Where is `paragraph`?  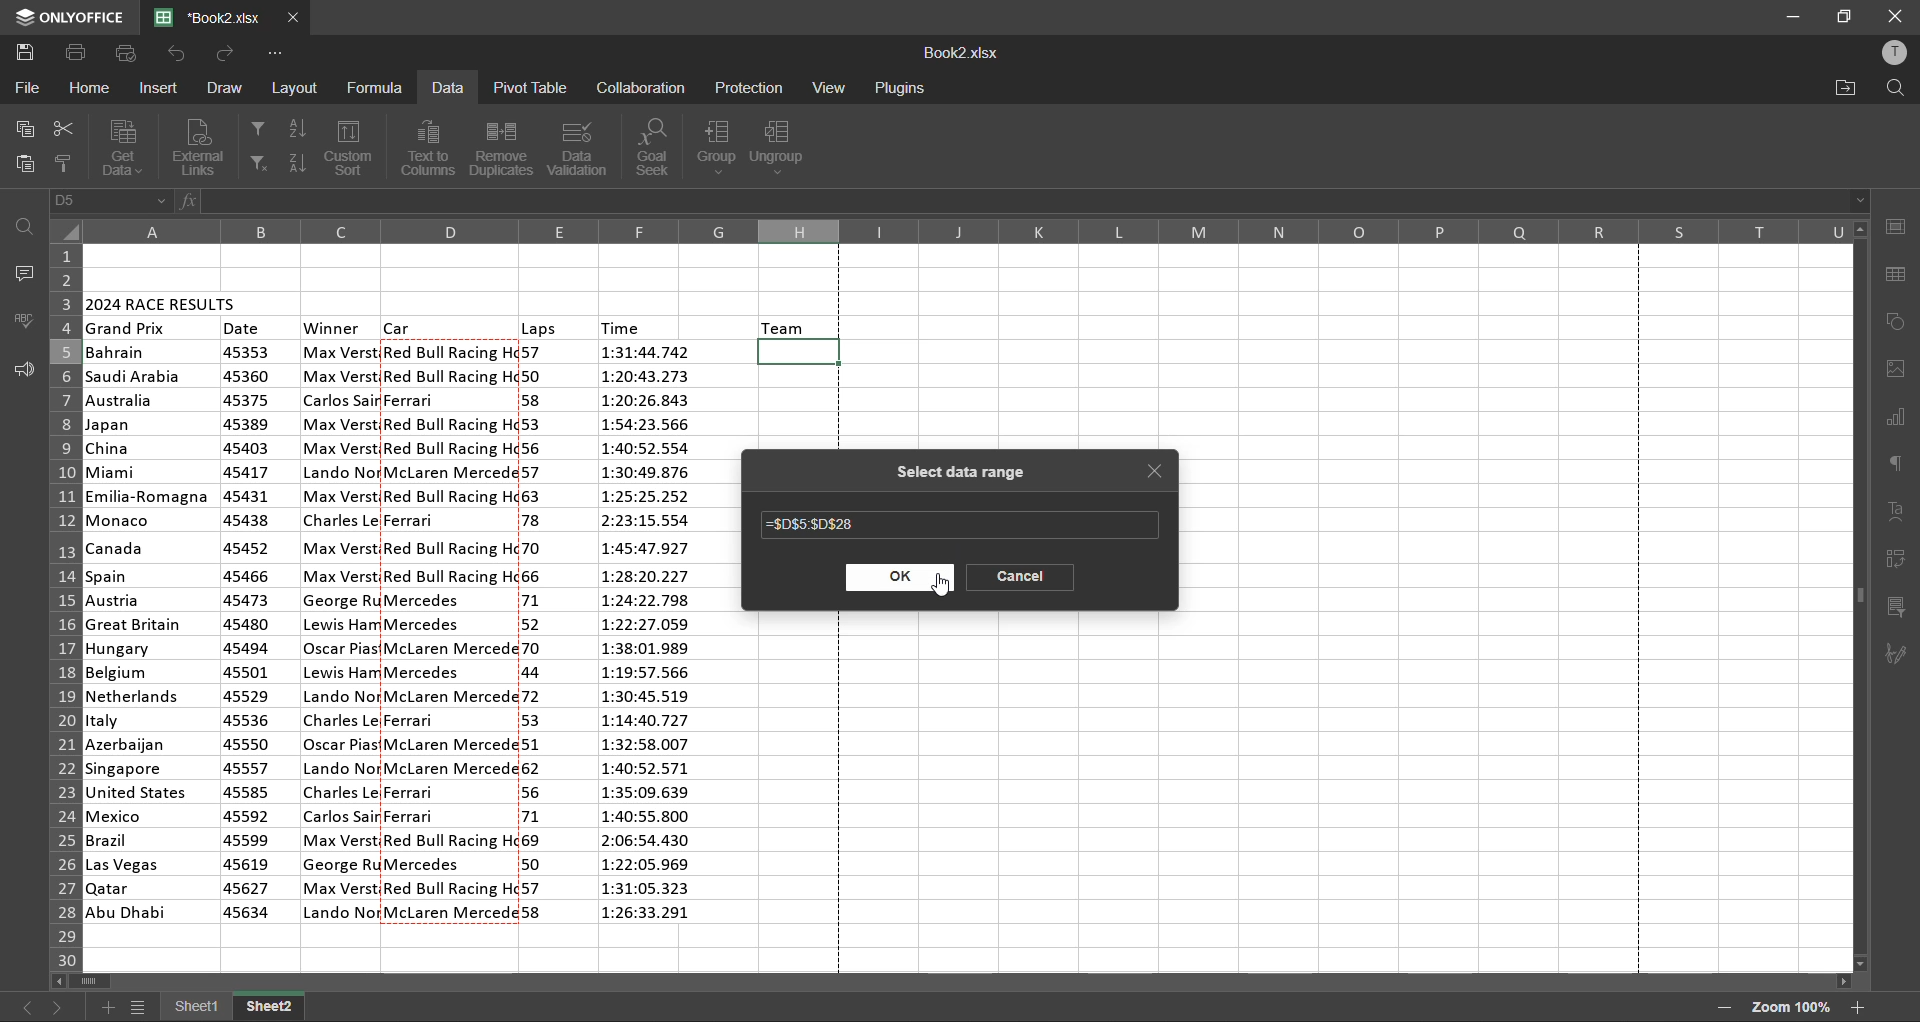 paragraph is located at coordinates (1901, 462).